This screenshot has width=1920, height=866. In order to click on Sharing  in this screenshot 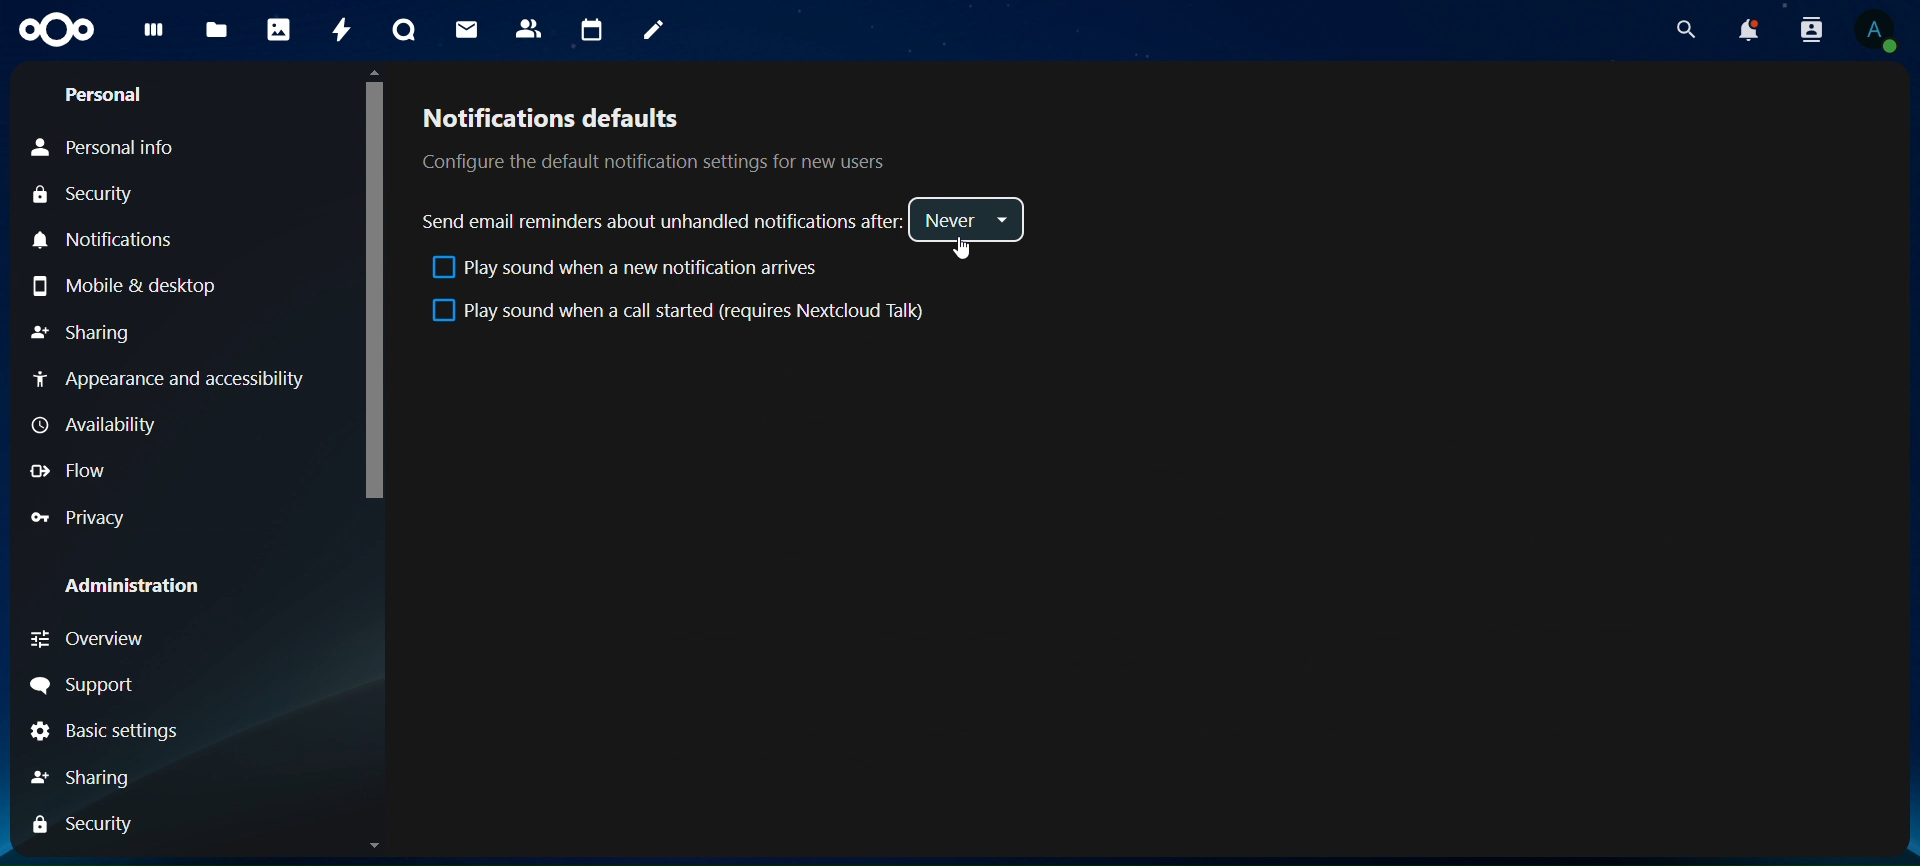, I will do `click(82, 332)`.